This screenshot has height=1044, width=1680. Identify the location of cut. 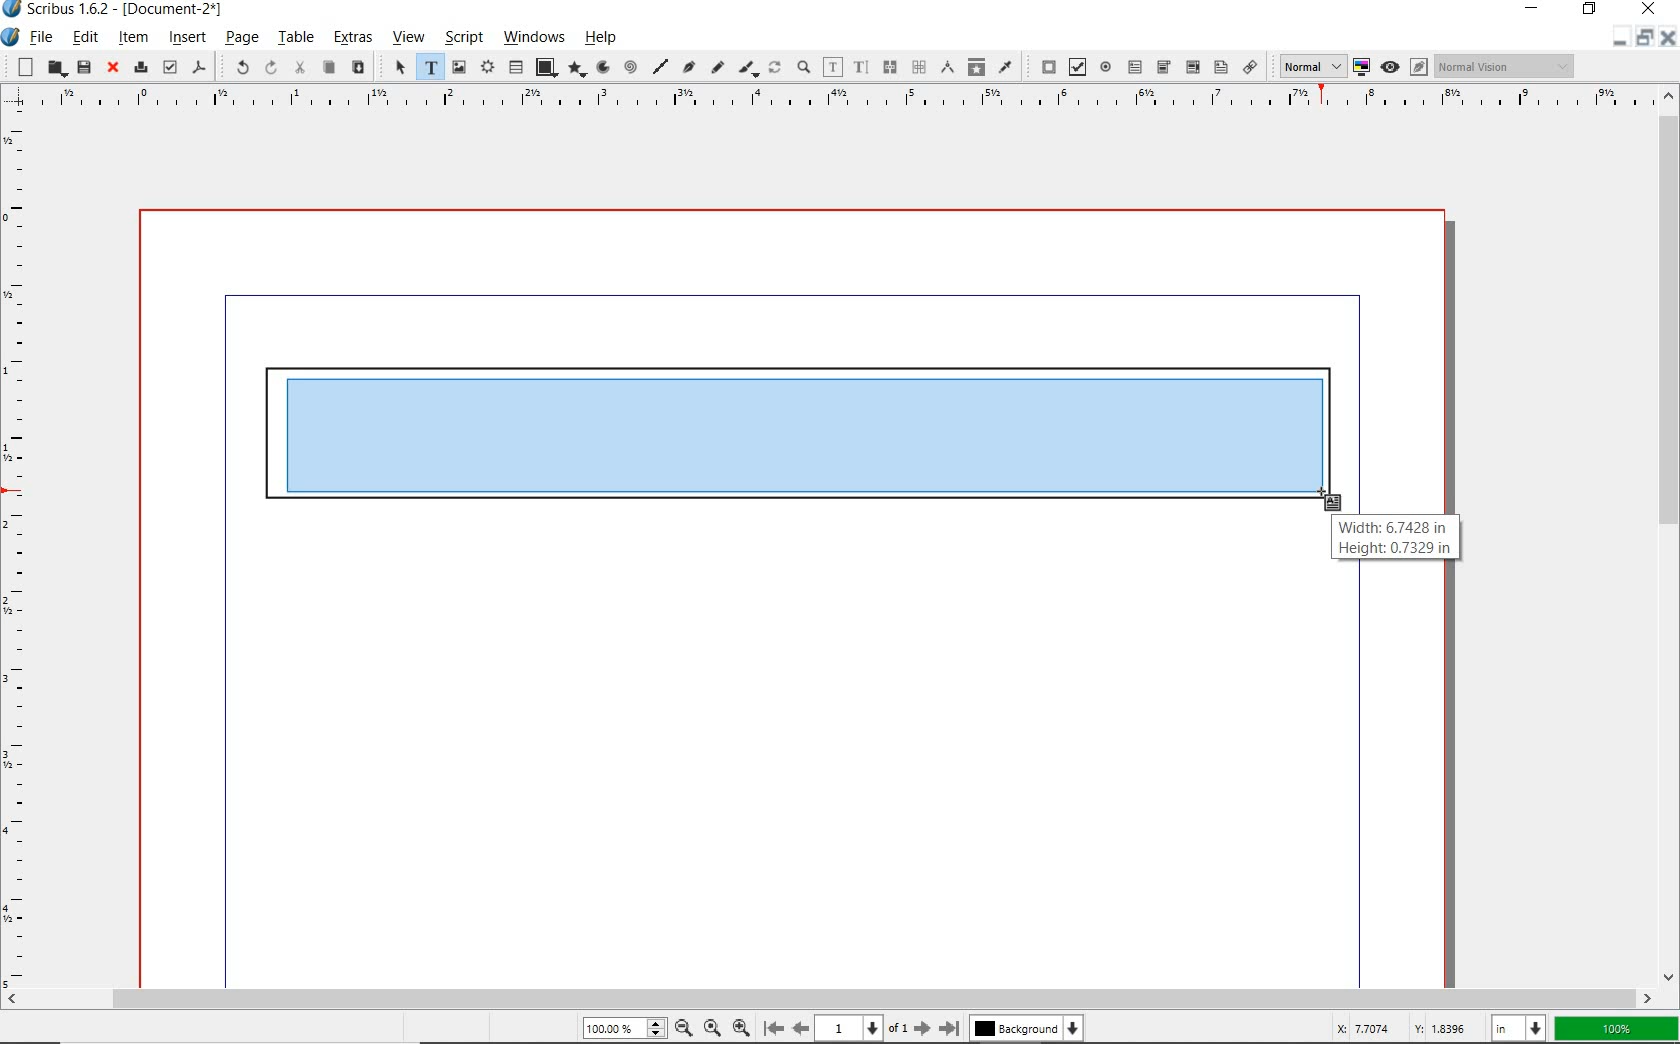
(299, 68).